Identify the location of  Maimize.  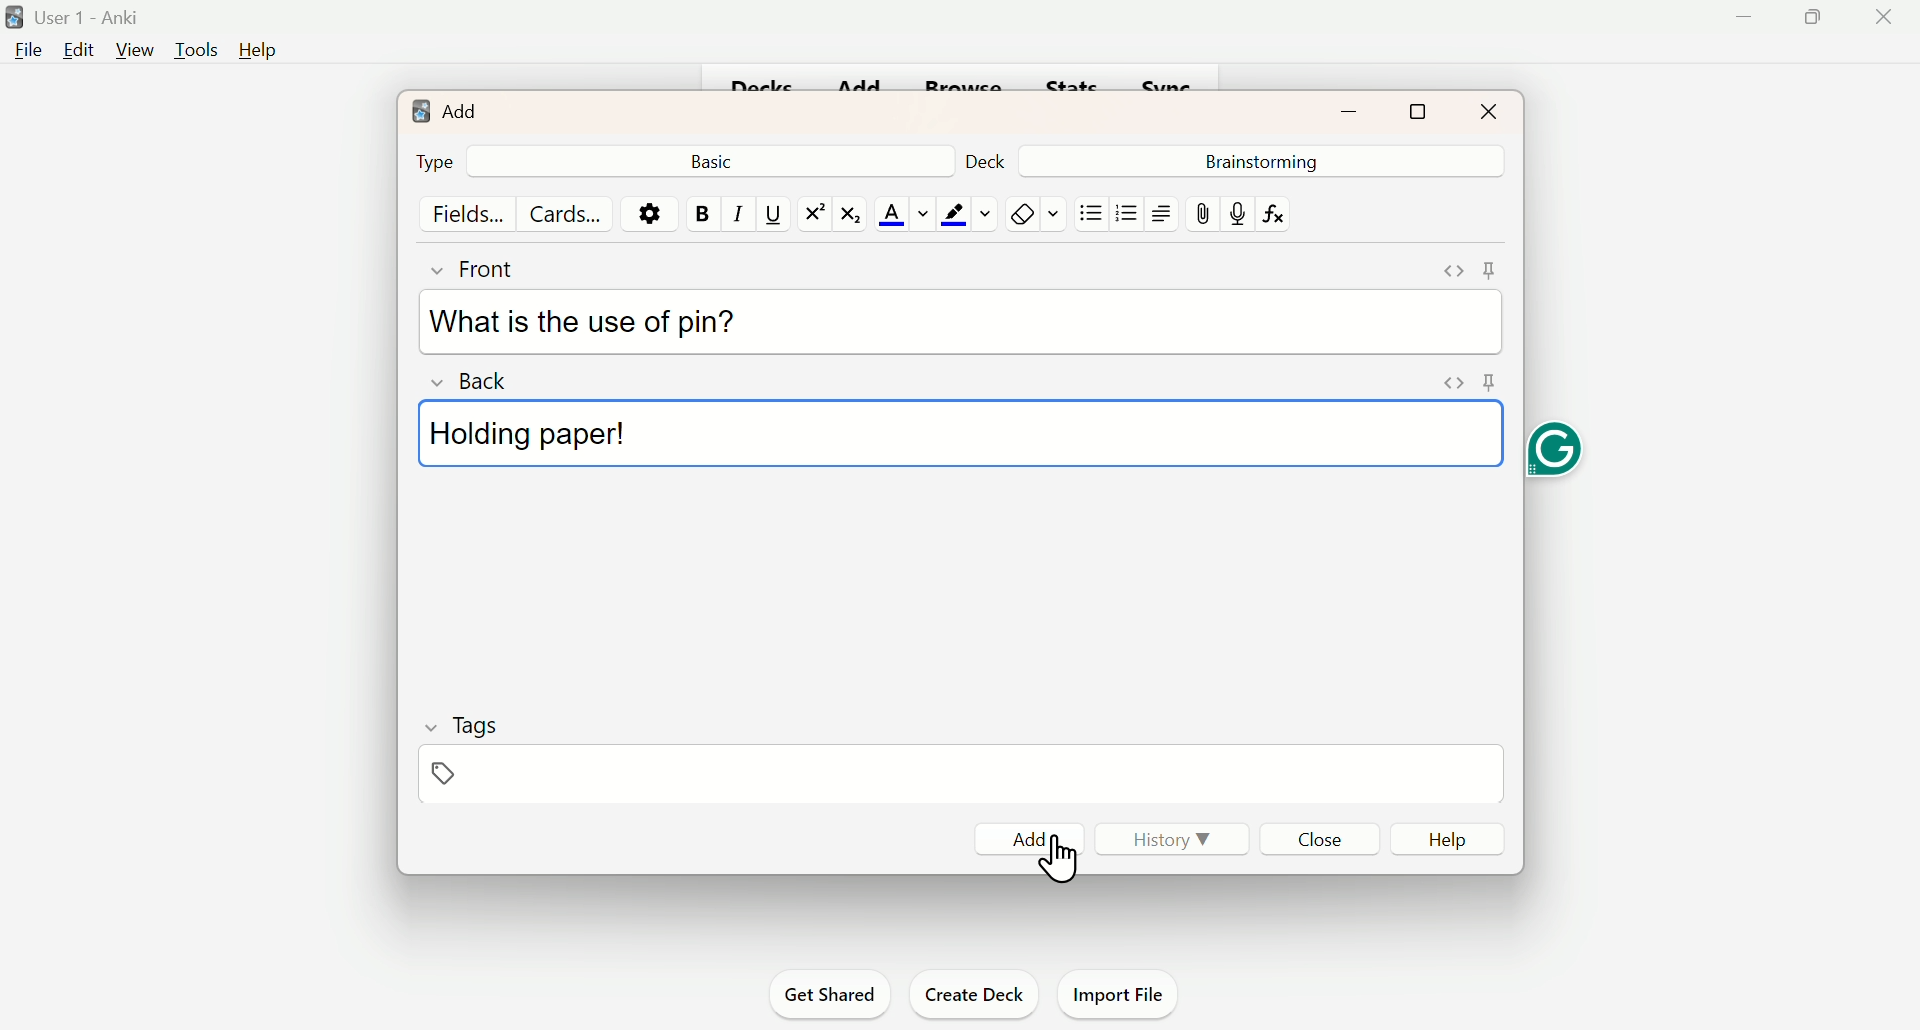
(1818, 21).